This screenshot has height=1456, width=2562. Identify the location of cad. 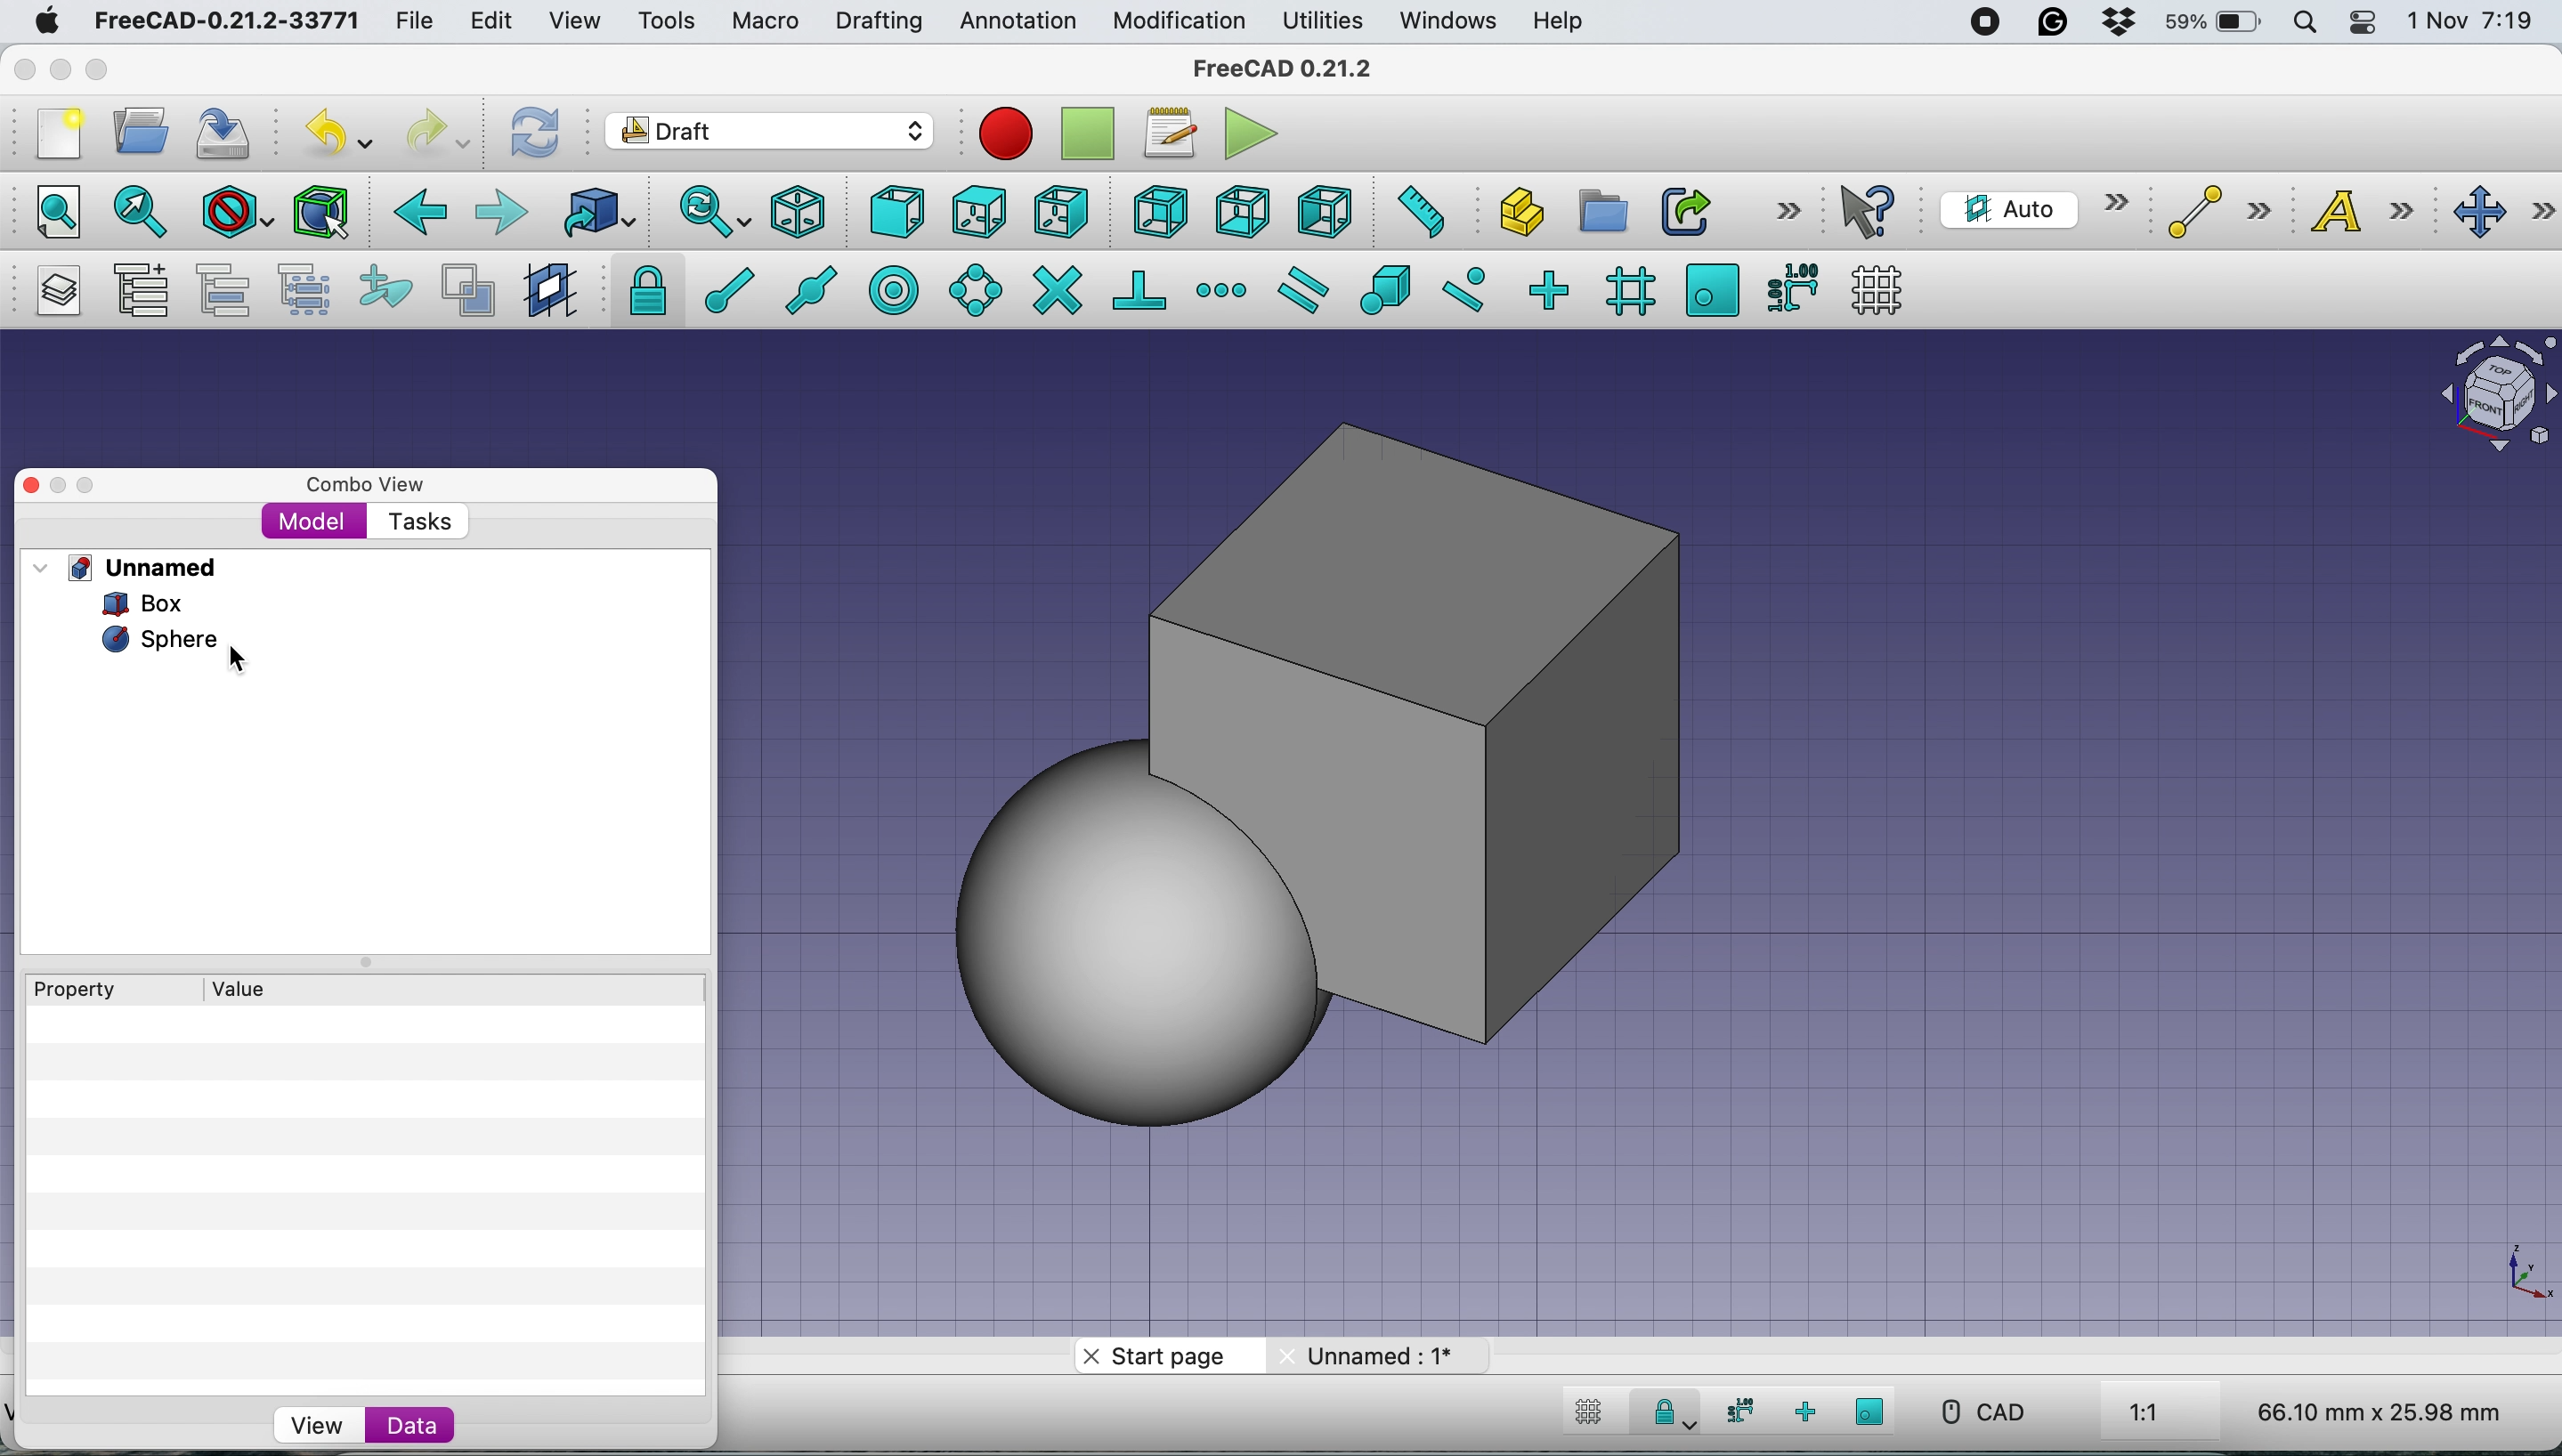
(1981, 1412).